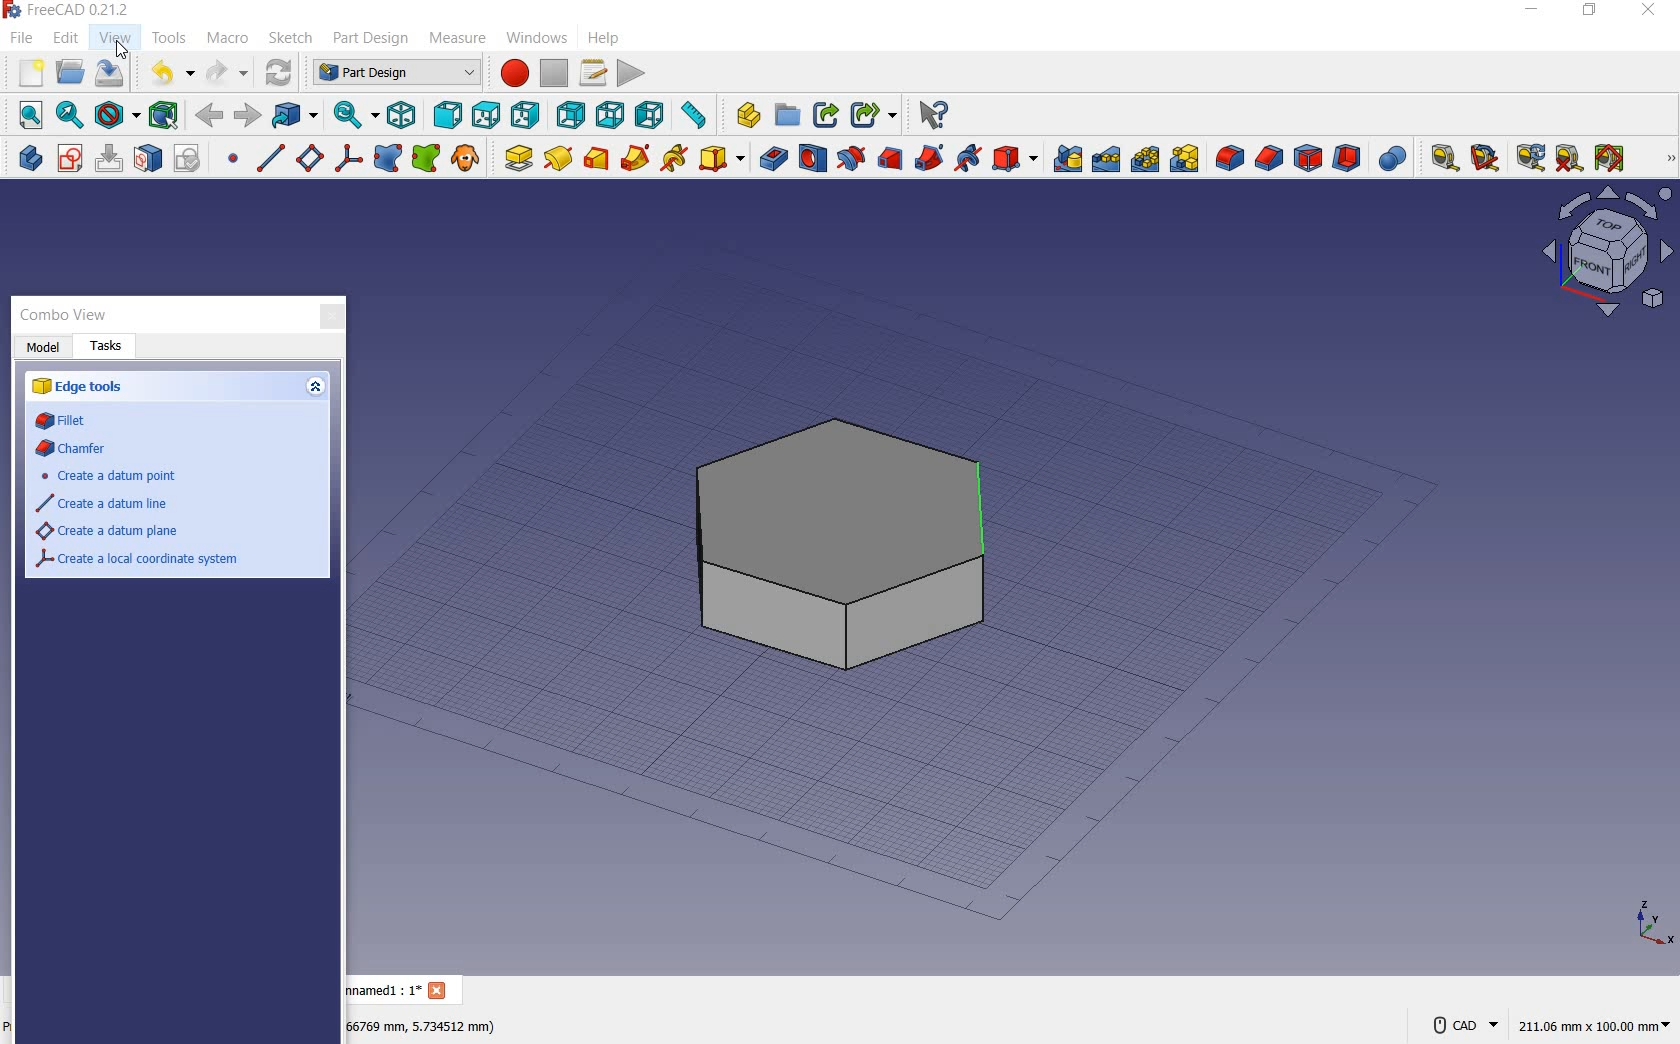 This screenshot has height=1044, width=1680. What do you see at coordinates (515, 157) in the screenshot?
I see `pad` at bounding box center [515, 157].